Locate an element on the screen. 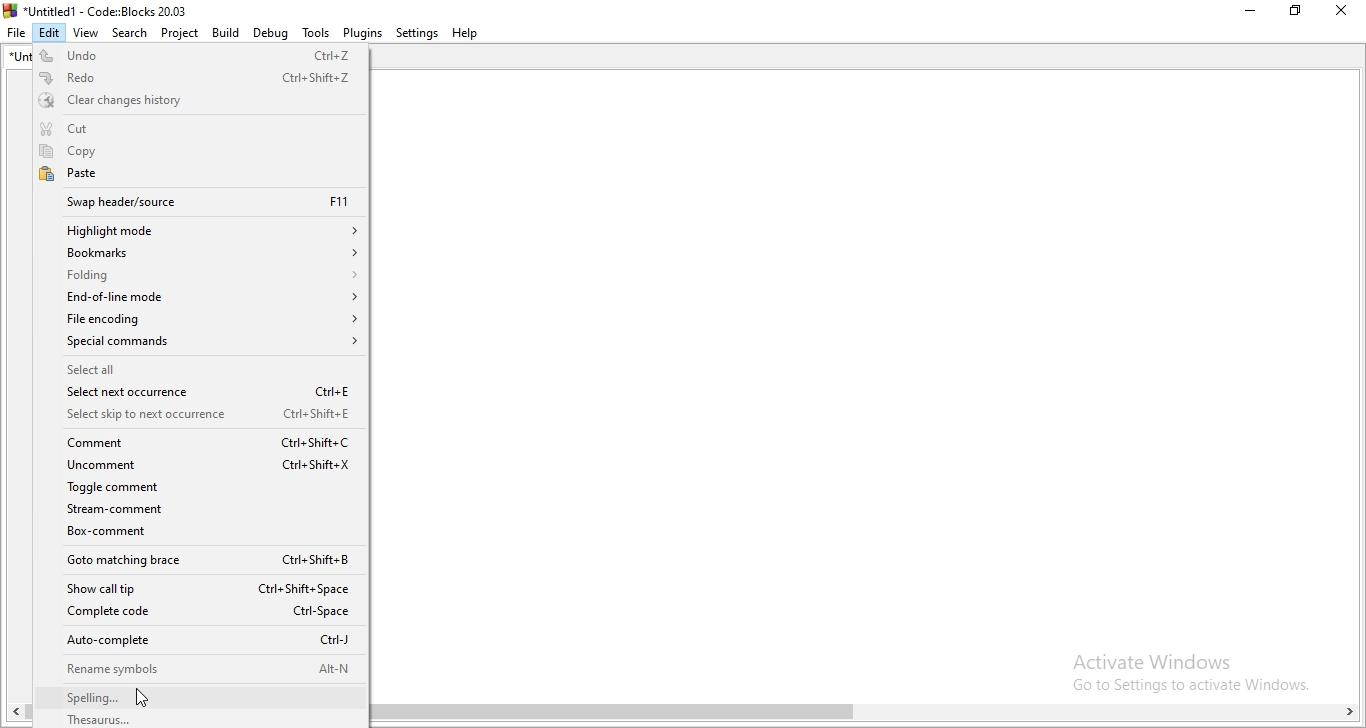 The height and width of the screenshot is (728, 1366). Highlight mode is located at coordinates (201, 230).